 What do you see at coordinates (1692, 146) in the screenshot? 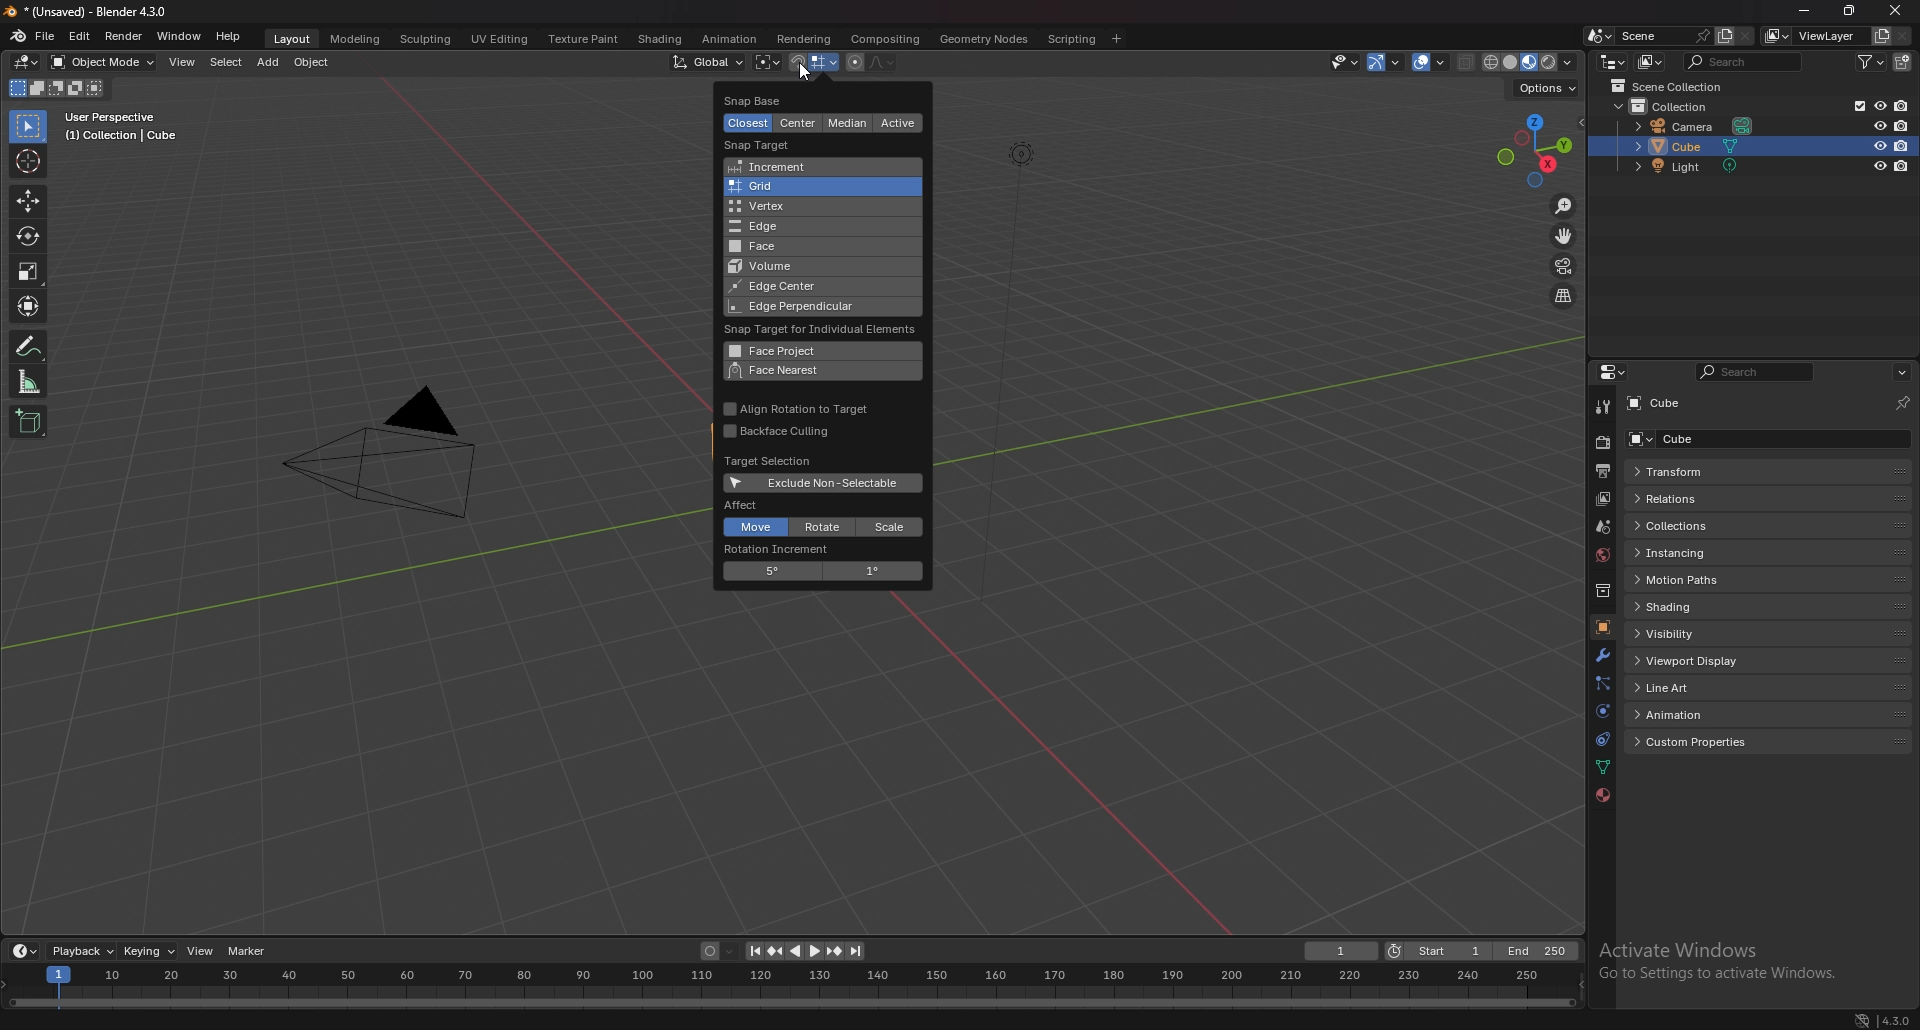
I see `cube` at bounding box center [1692, 146].